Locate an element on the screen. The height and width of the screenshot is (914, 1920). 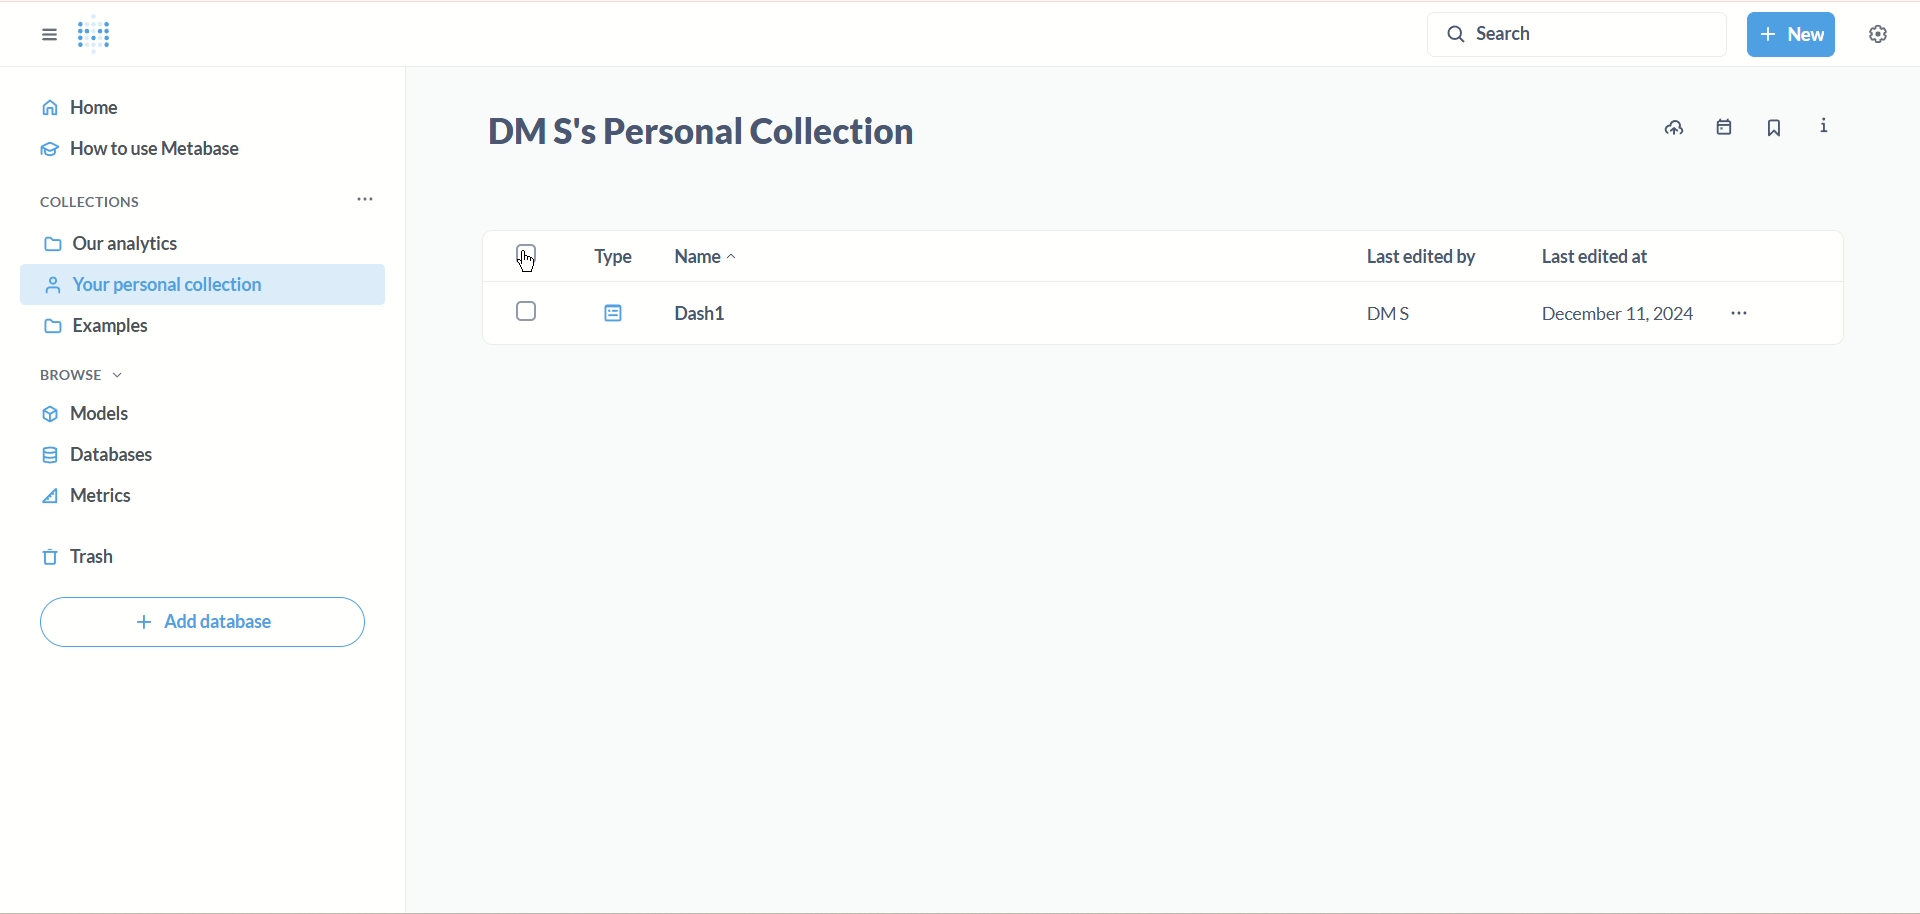
Dash 1 is located at coordinates (706, 315).